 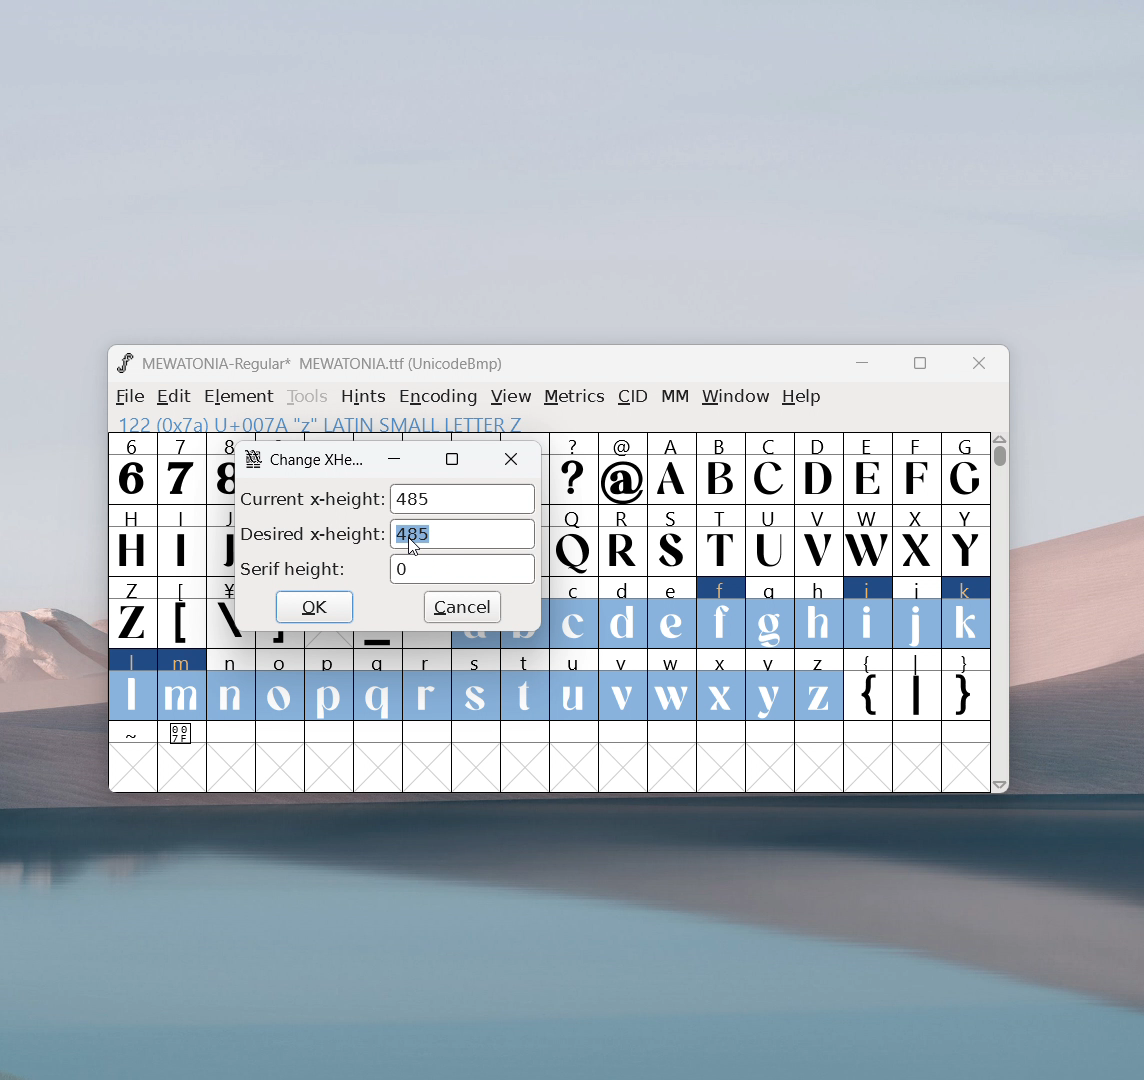 What do you see at coordinates (220, 538) in the screenshot?
I see `J` at bounding box center [220, 538].